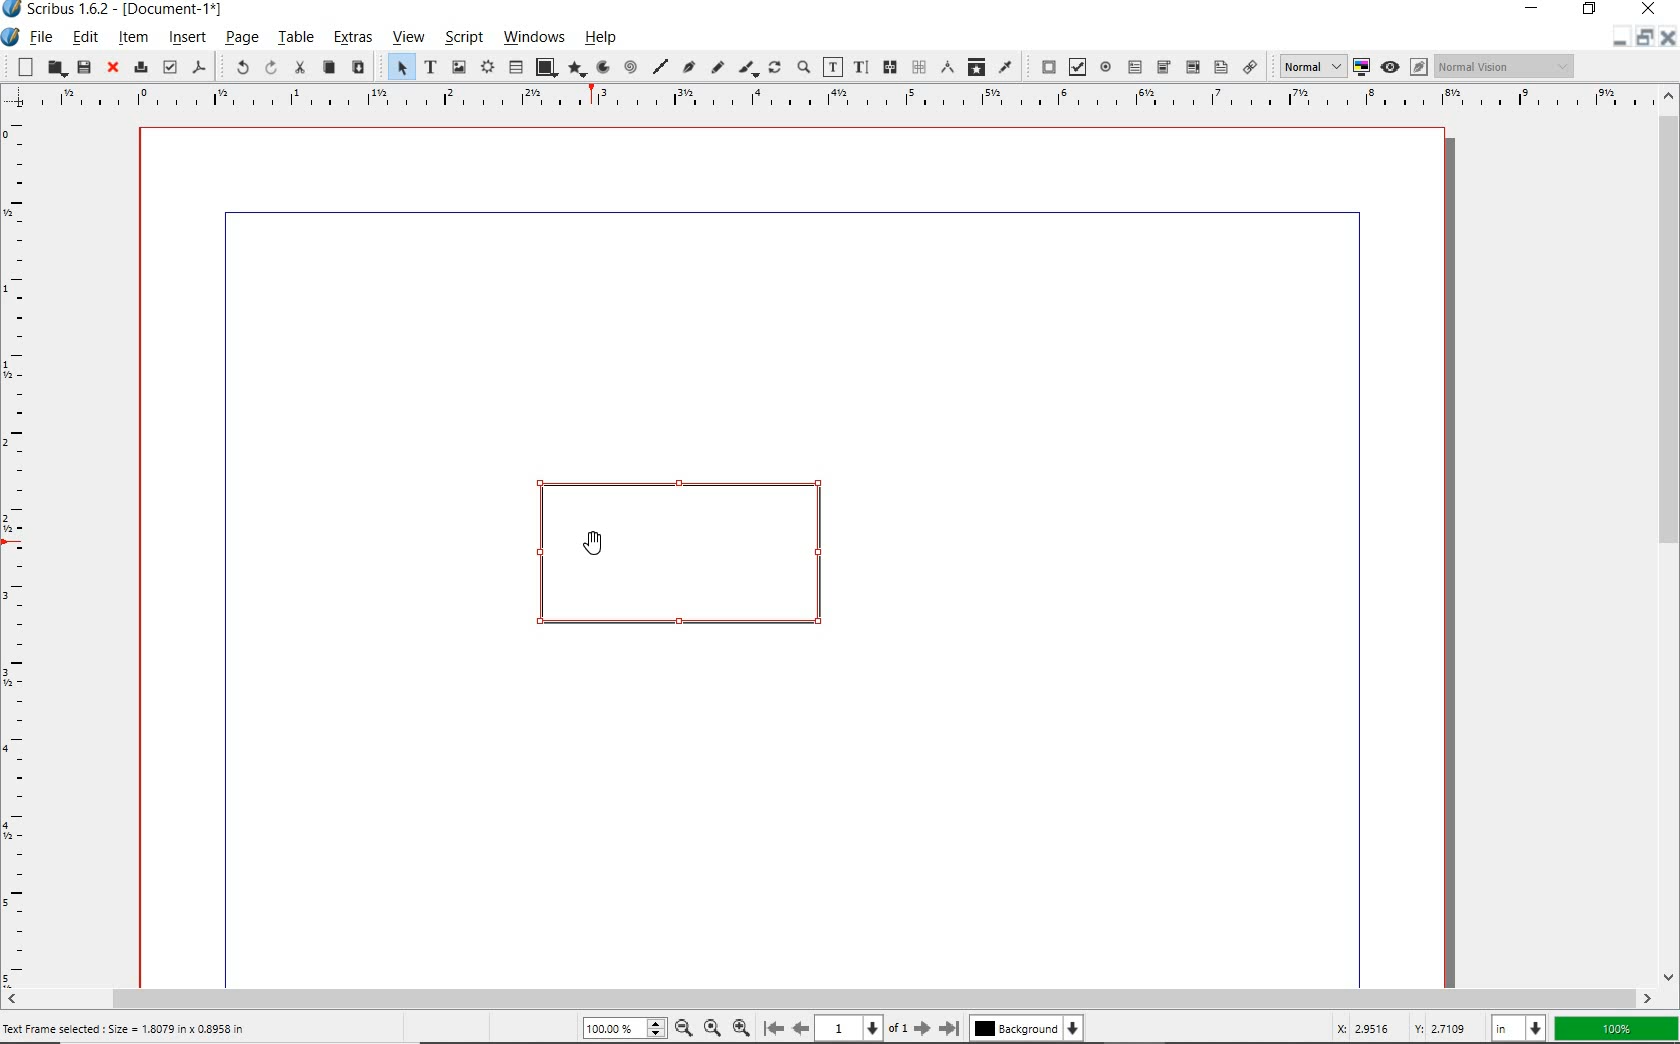 Image resolution: width=1680 pixels, height=1044 pixels. Describe the element at coordinates (126, 1030) in the screenshot. I see `Text Frame selected : Size = 1.8079 in x 0.8958 in’` at that location.